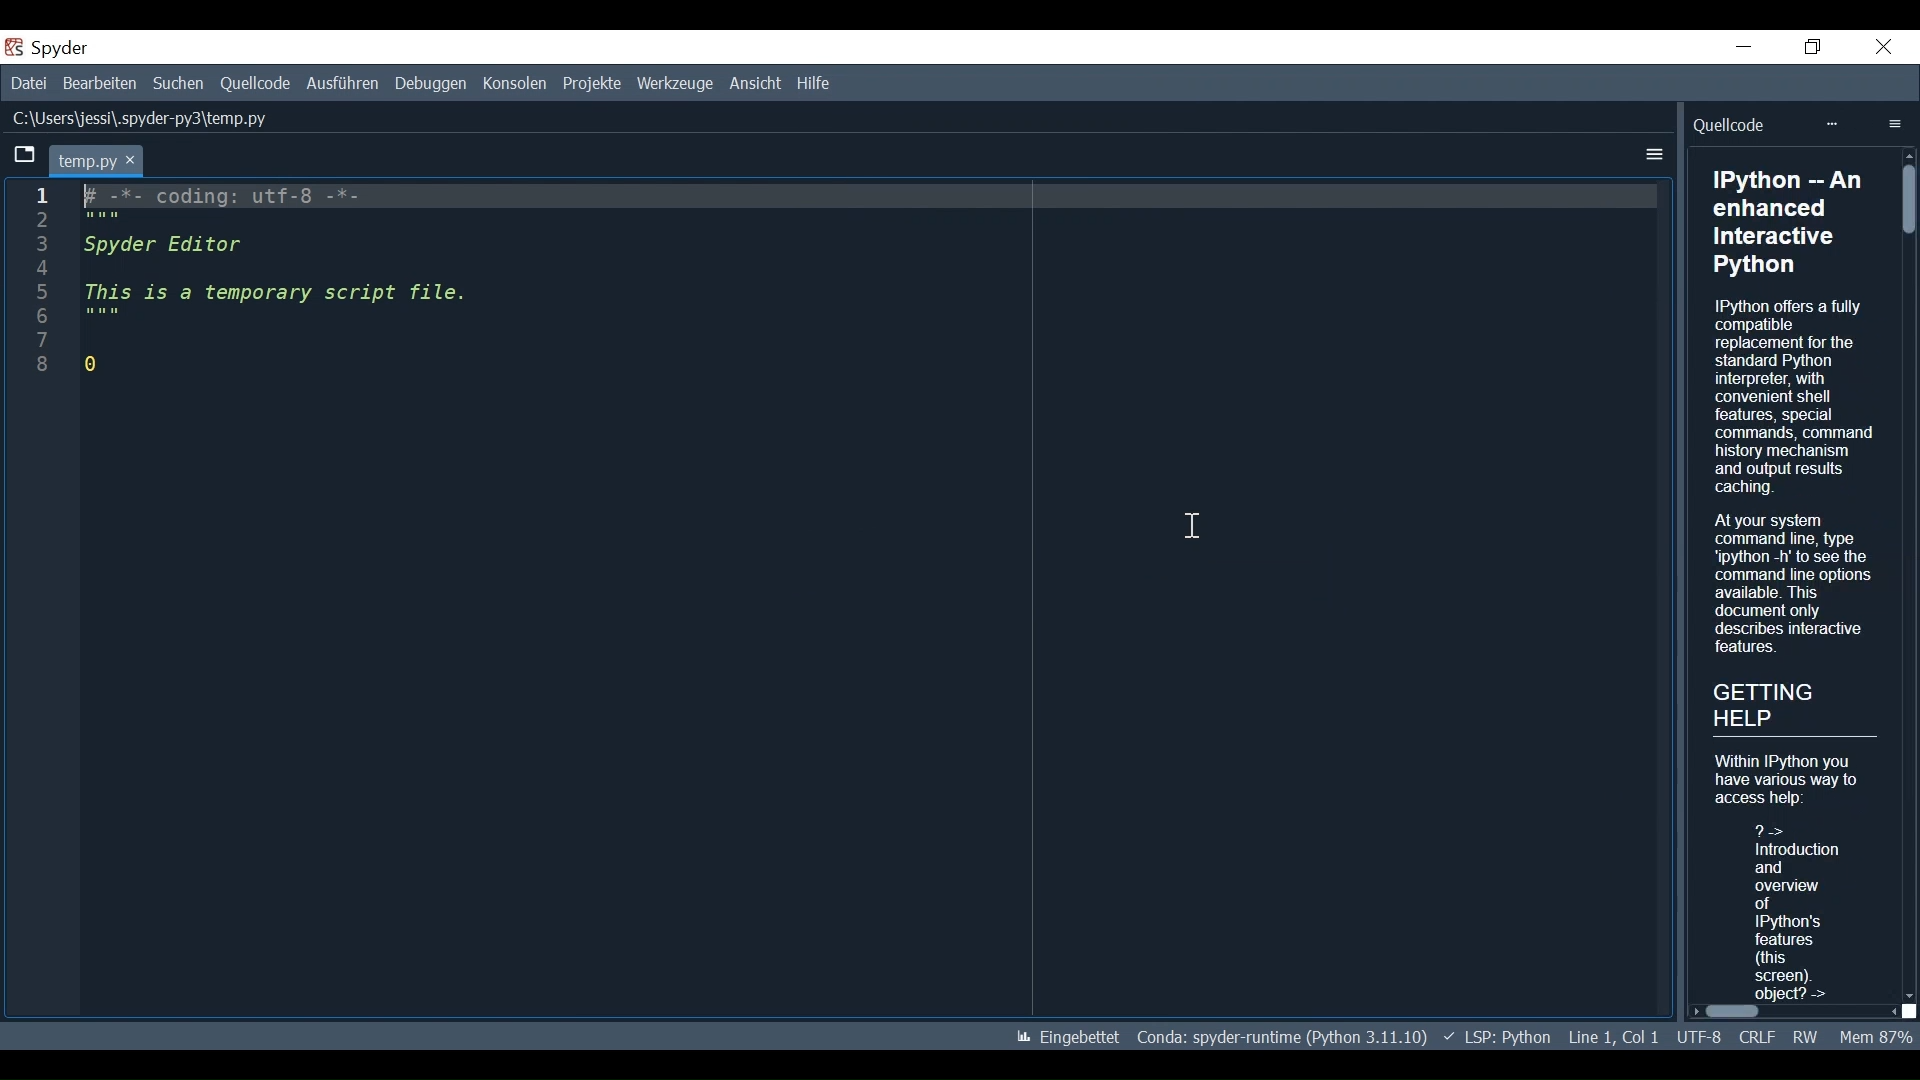 Image resolution: width=1920 pixels, height=1080 pixels. What do you see at coordinates (1655, 154) in the screenshot?
I see `More Options` at bounding box center [1655, 154].